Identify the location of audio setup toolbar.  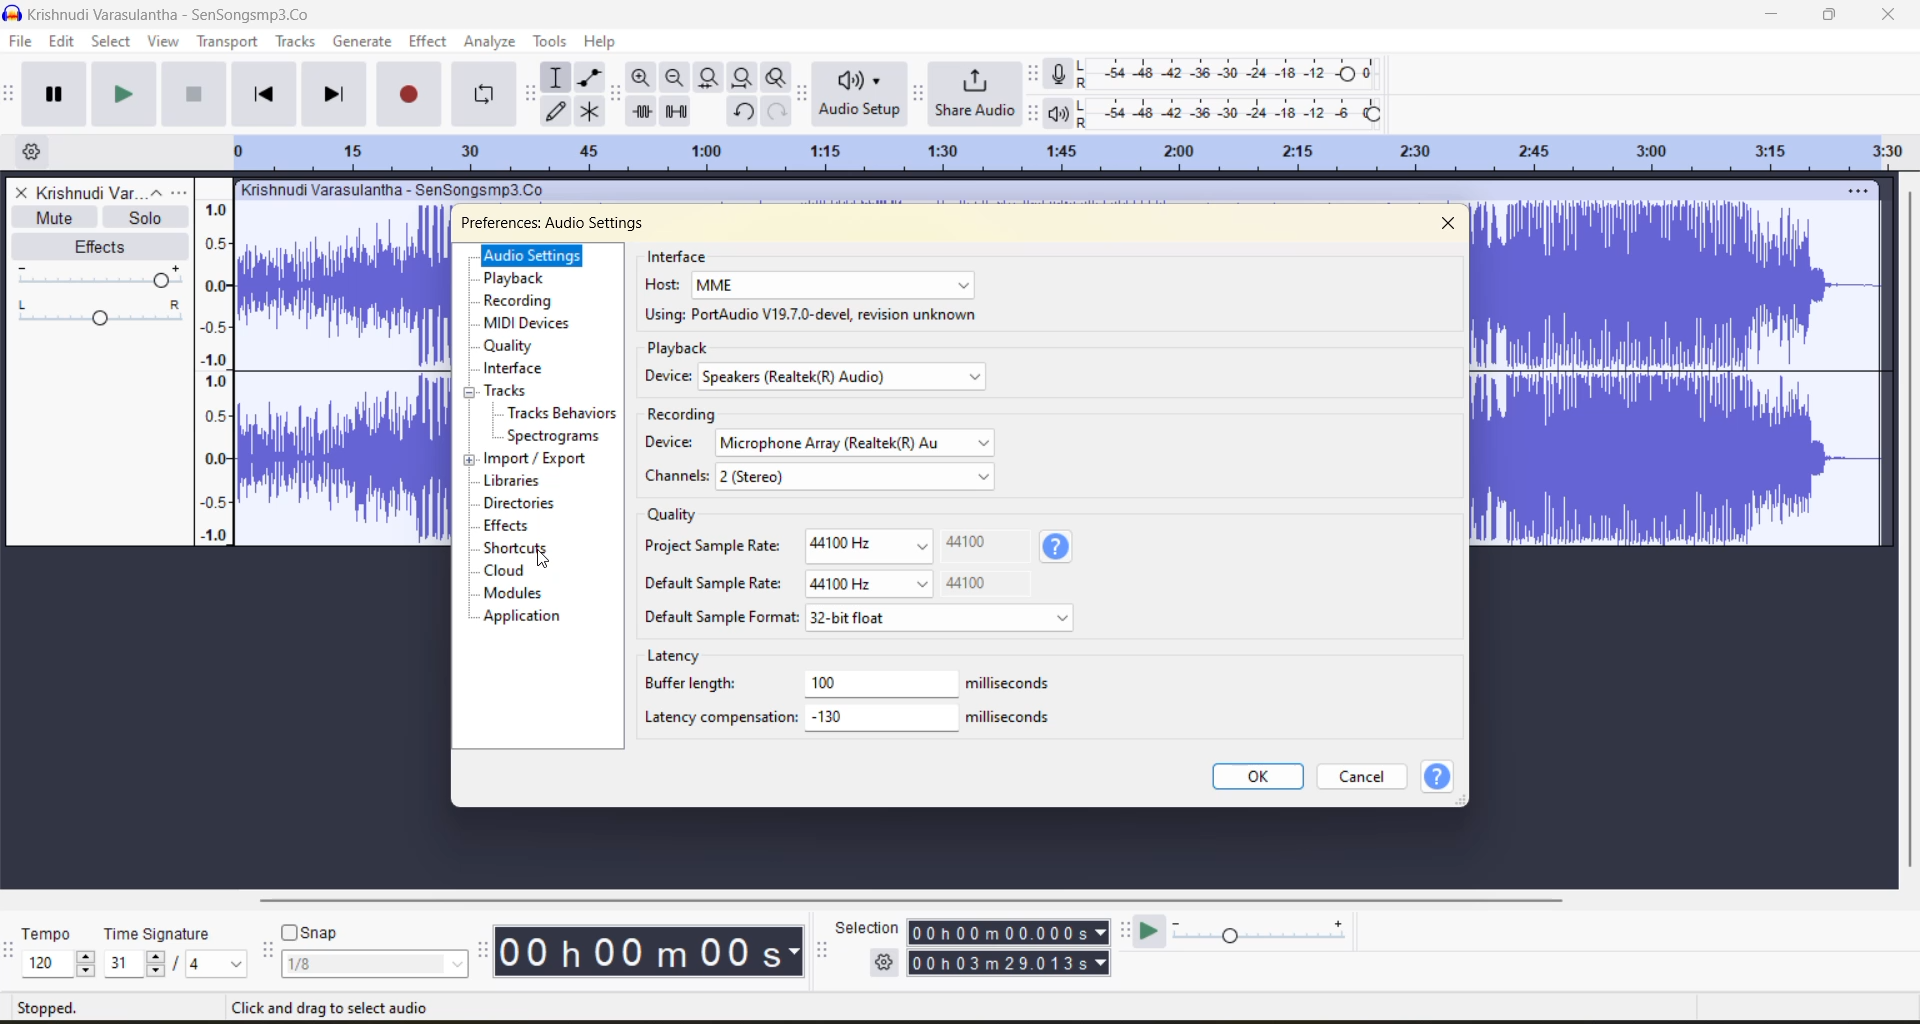
(802, 93).